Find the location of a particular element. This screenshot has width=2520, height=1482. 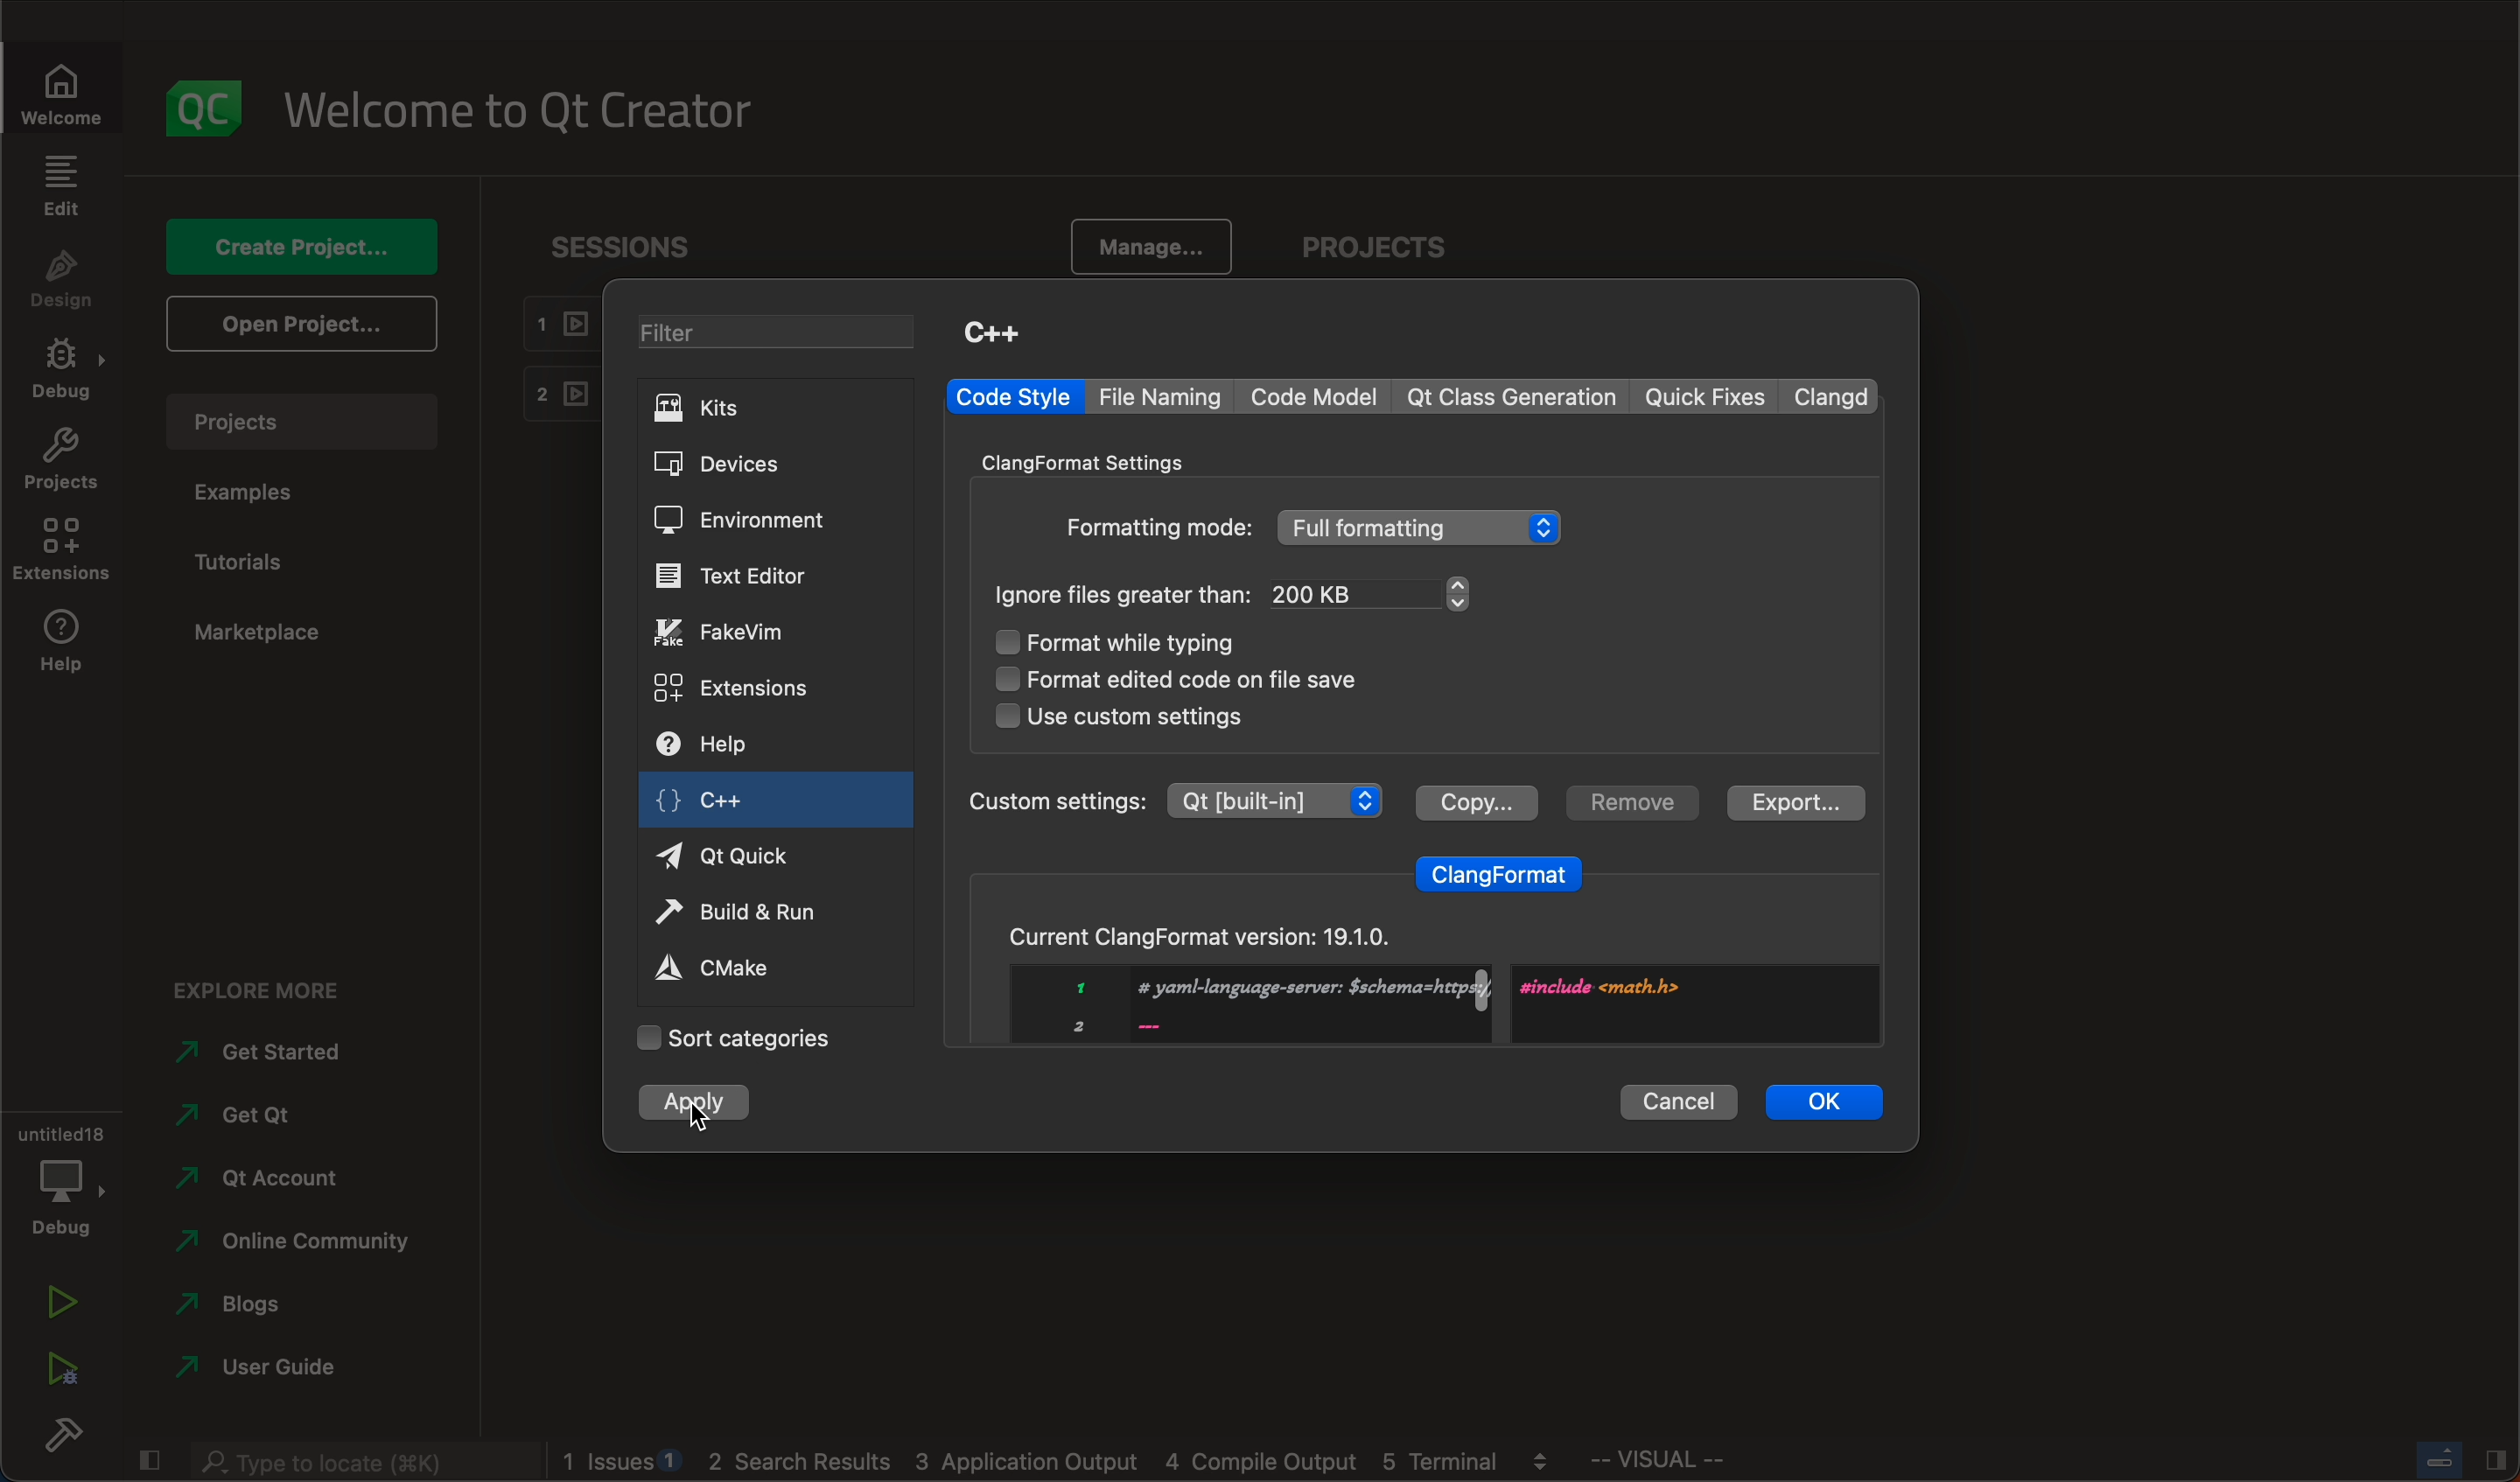

projects is located at coordinates (1385, 250).